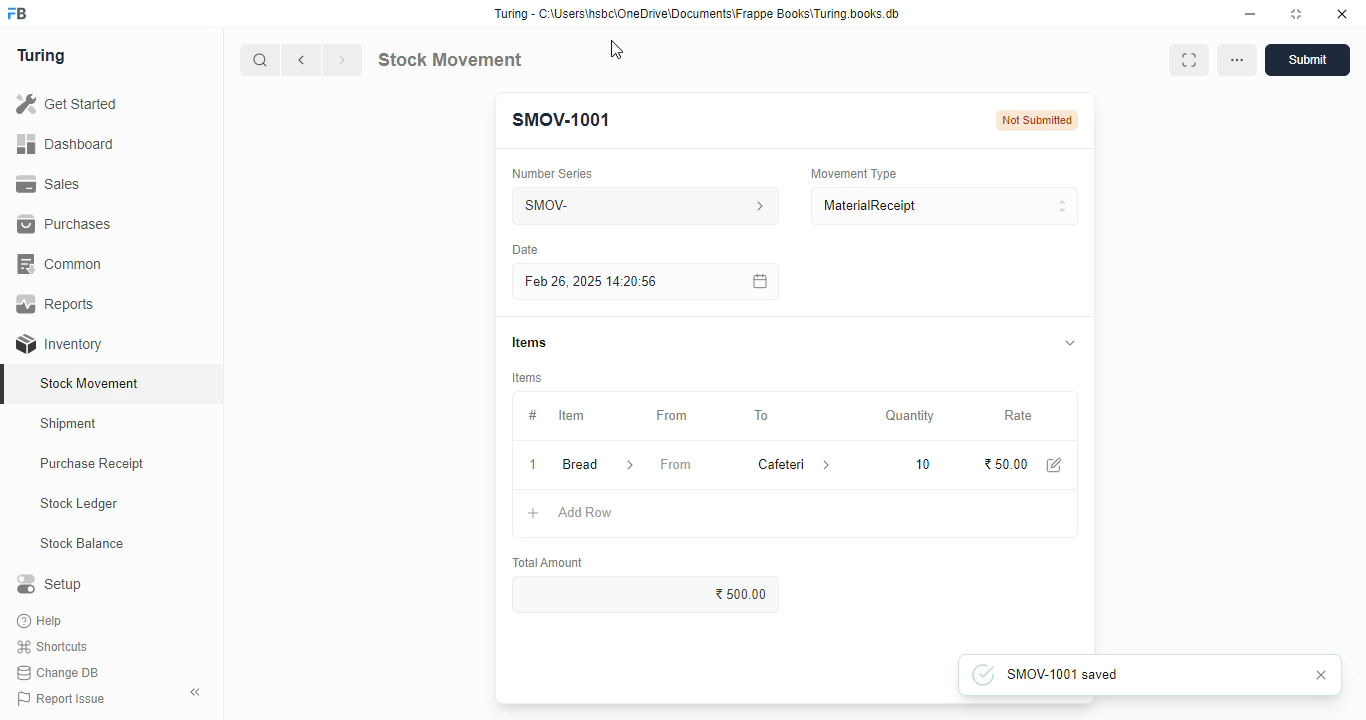 This screenshot has height=720, width=1366. Describe the element at coordinates (1250, 15) in the screenshot. I see `minimize` at that location.